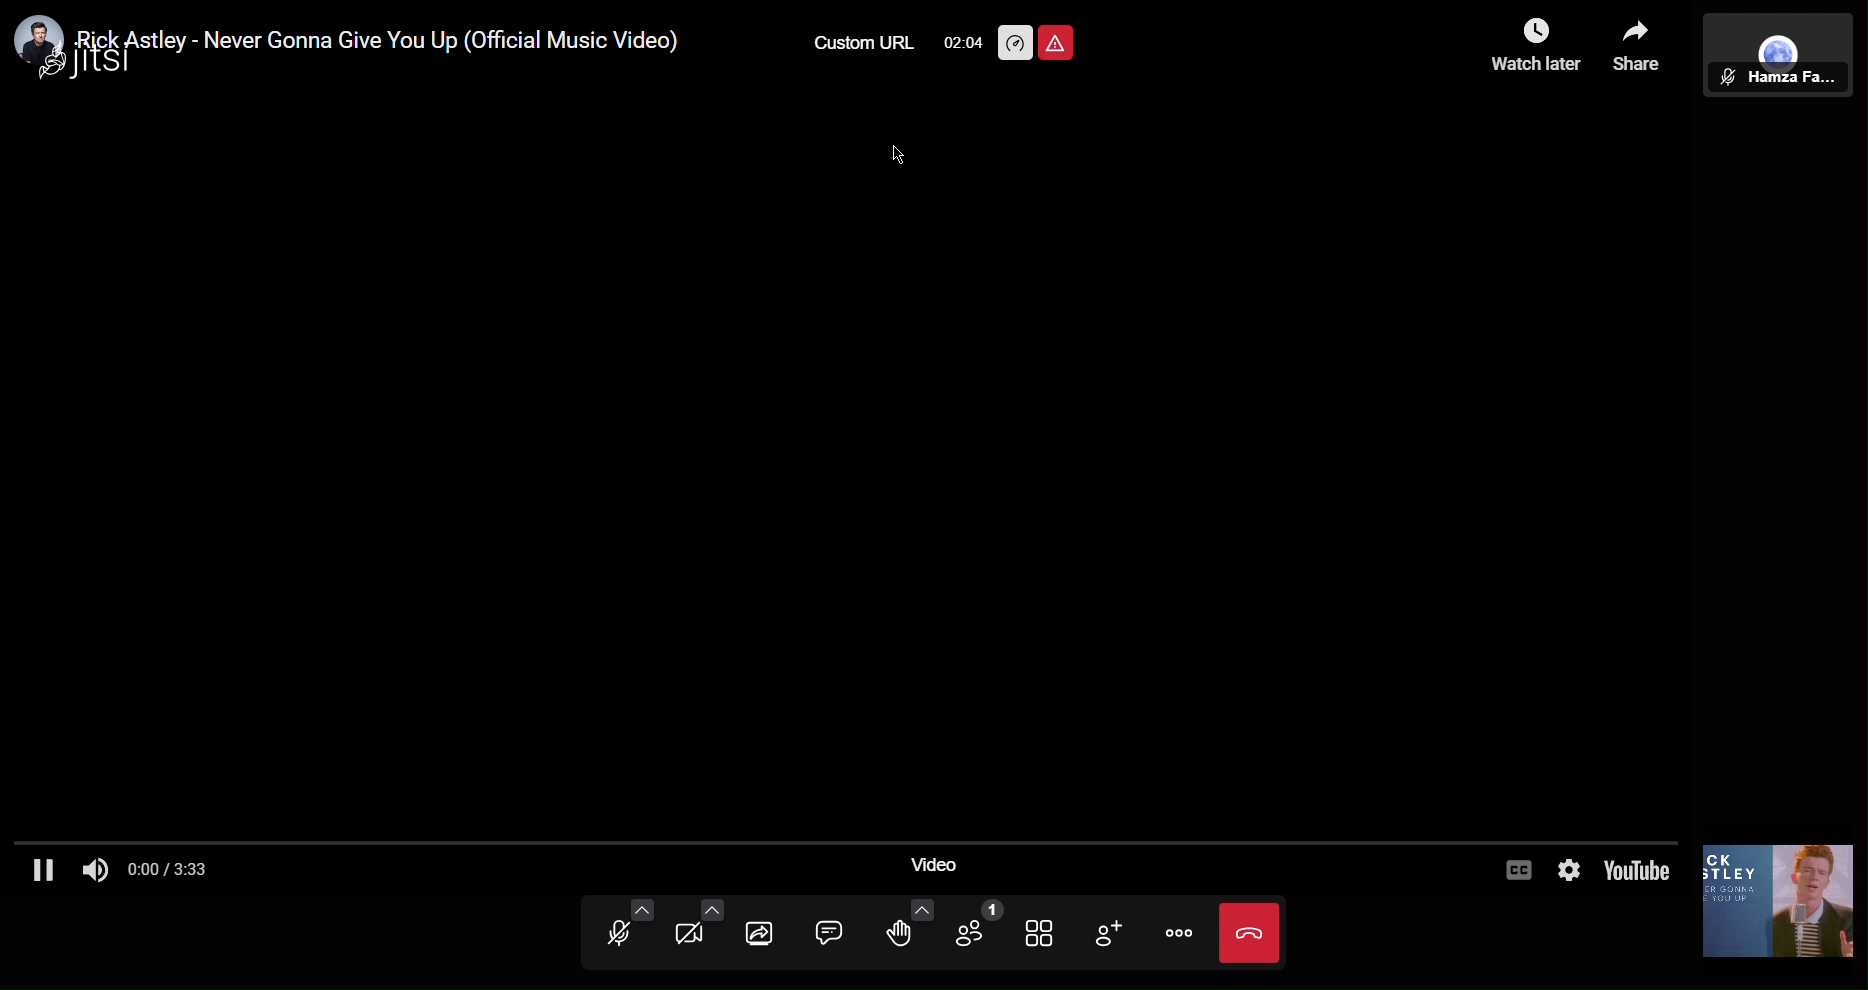 Image resolution: width=1868 pixels, height=990 pixels. Describe the element at coordinates (694, 932) in the screenshot. I see `Video` at that location.